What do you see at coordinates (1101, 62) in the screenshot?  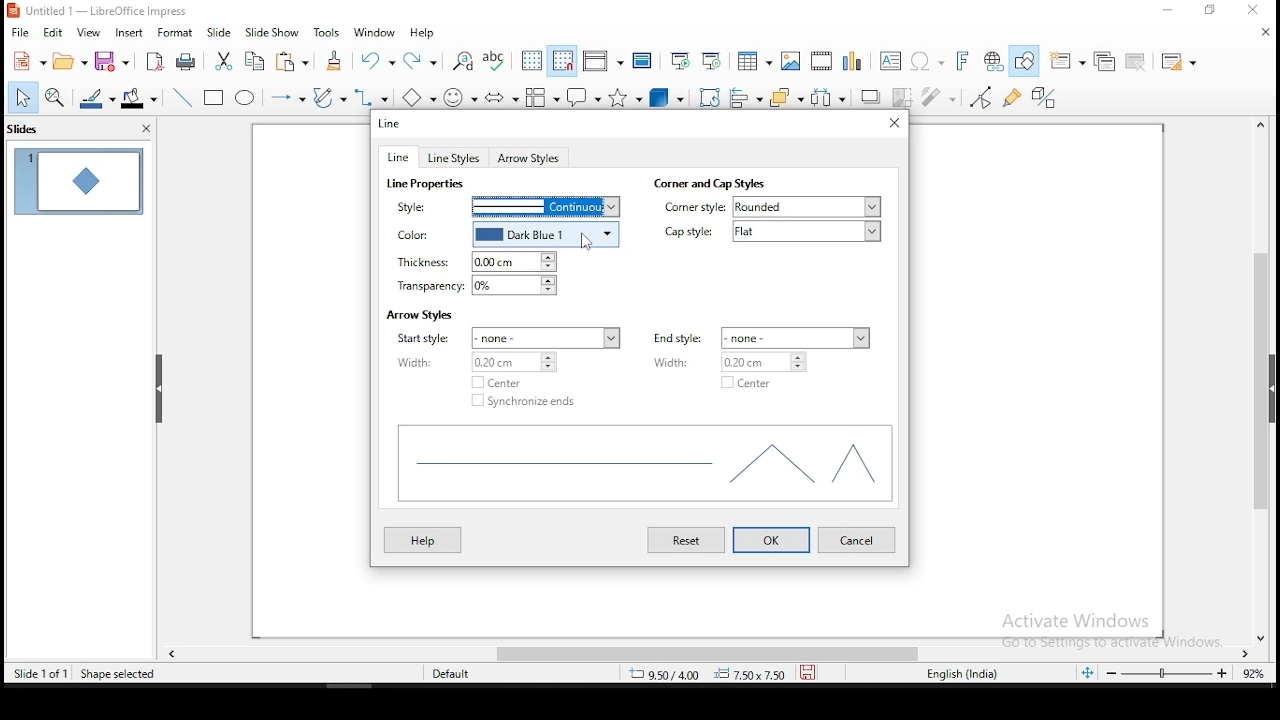 I see `duplicate slide` at bounding box center [1101, 62].